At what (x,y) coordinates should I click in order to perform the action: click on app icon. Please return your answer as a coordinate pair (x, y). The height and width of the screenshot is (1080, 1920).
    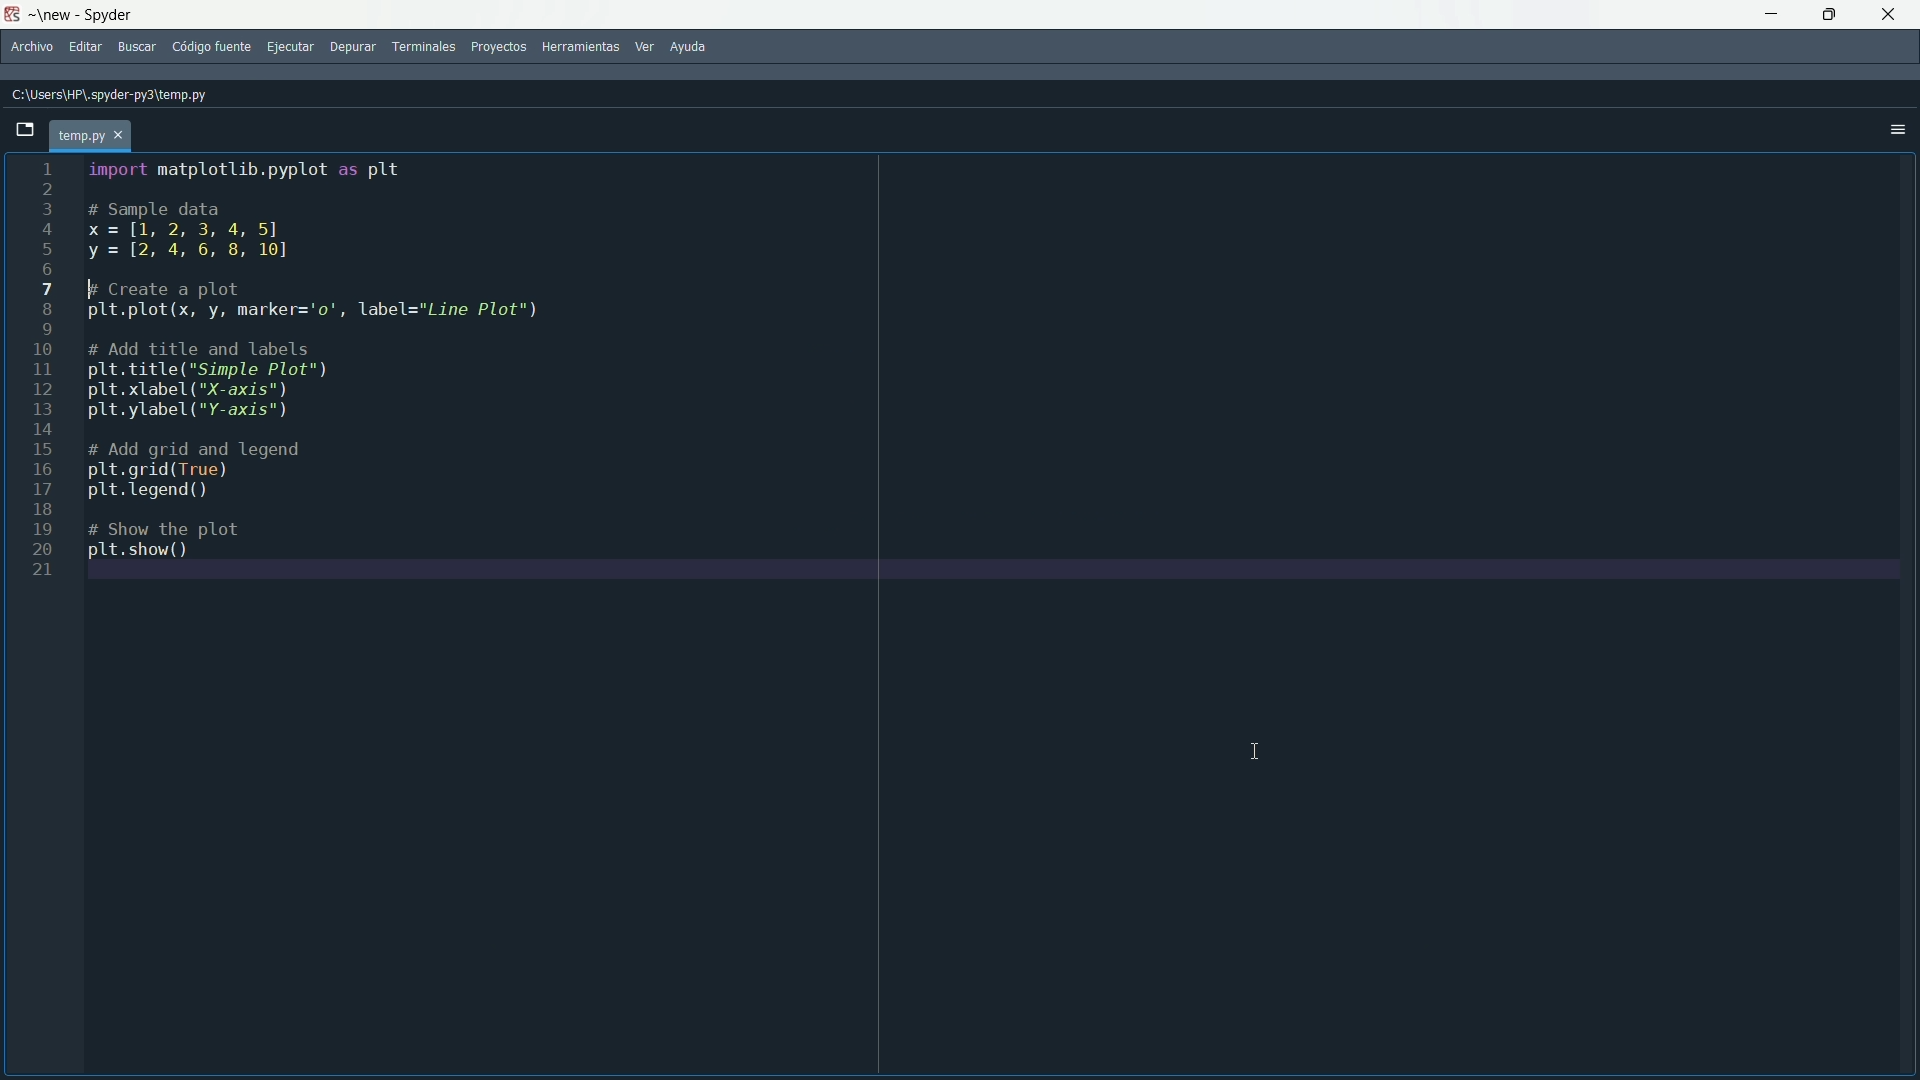
    Looking at the image, I should click on (14, 17).